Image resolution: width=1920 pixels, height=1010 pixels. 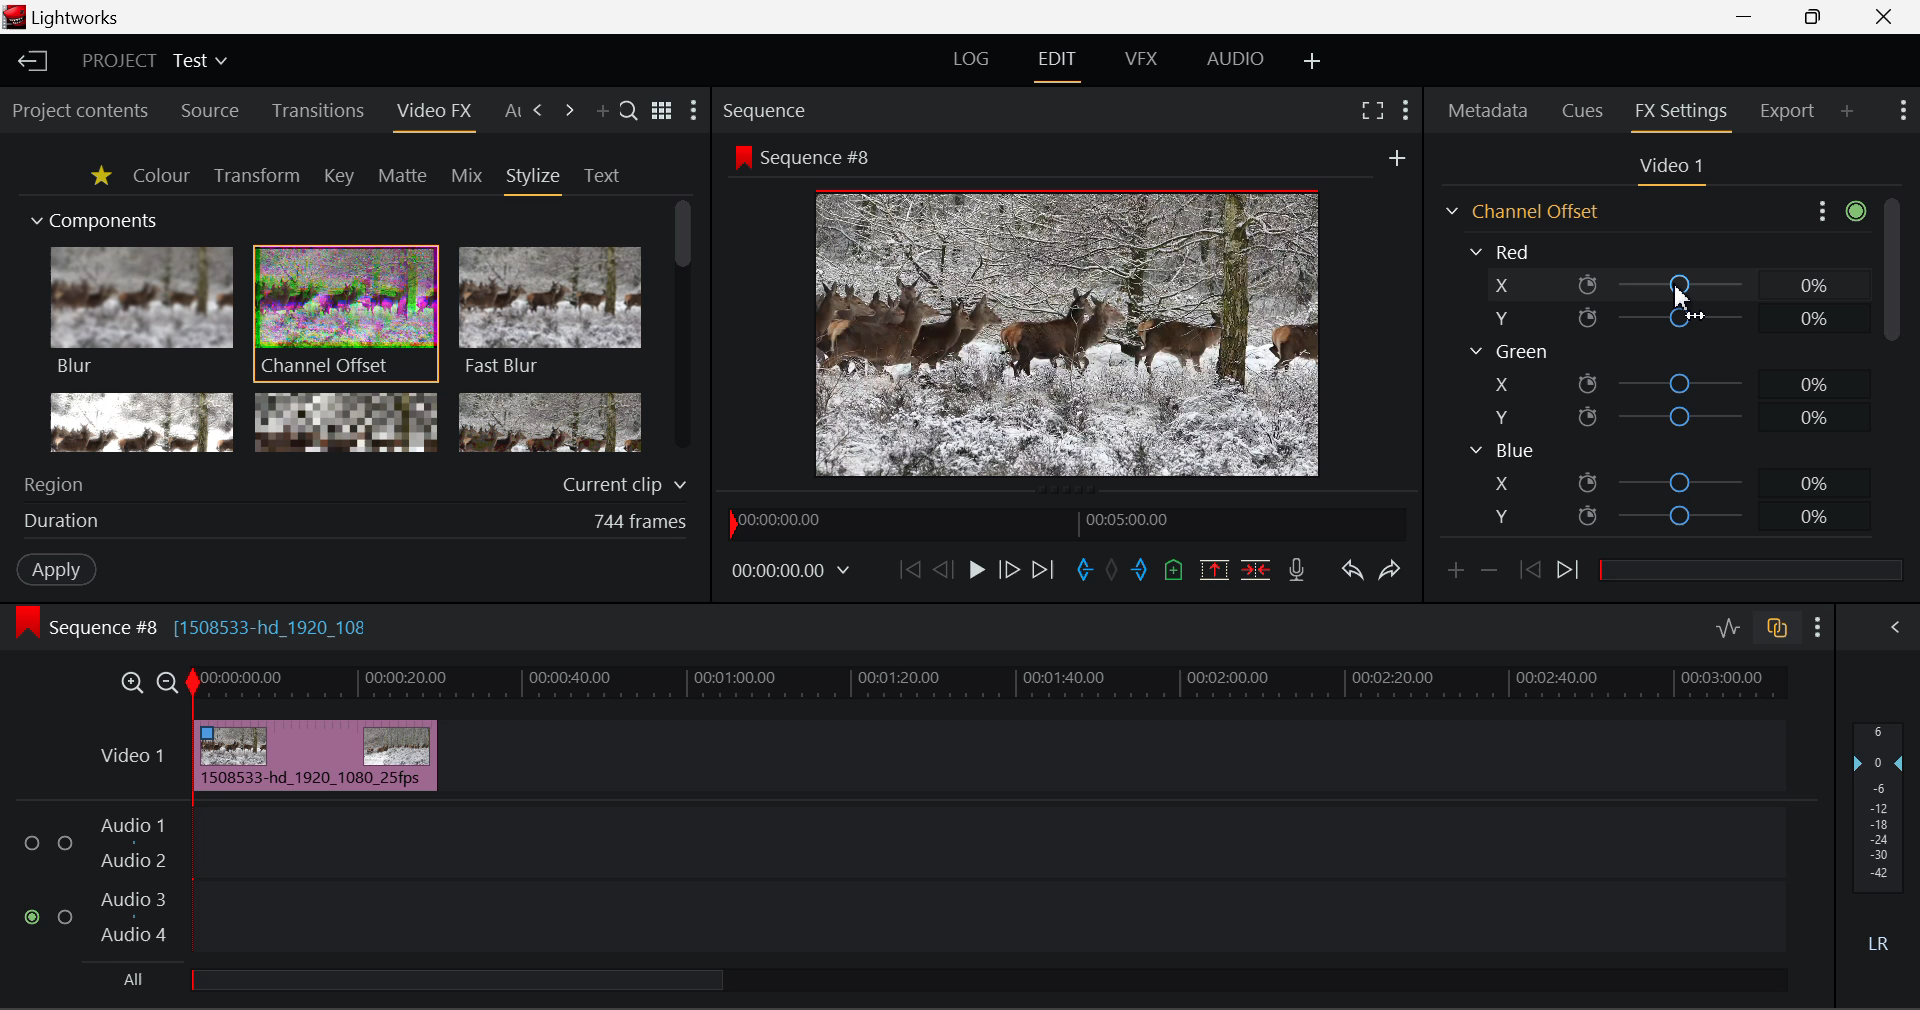 I want to click on Show Audio Mix, so click(x=1884, y=628).